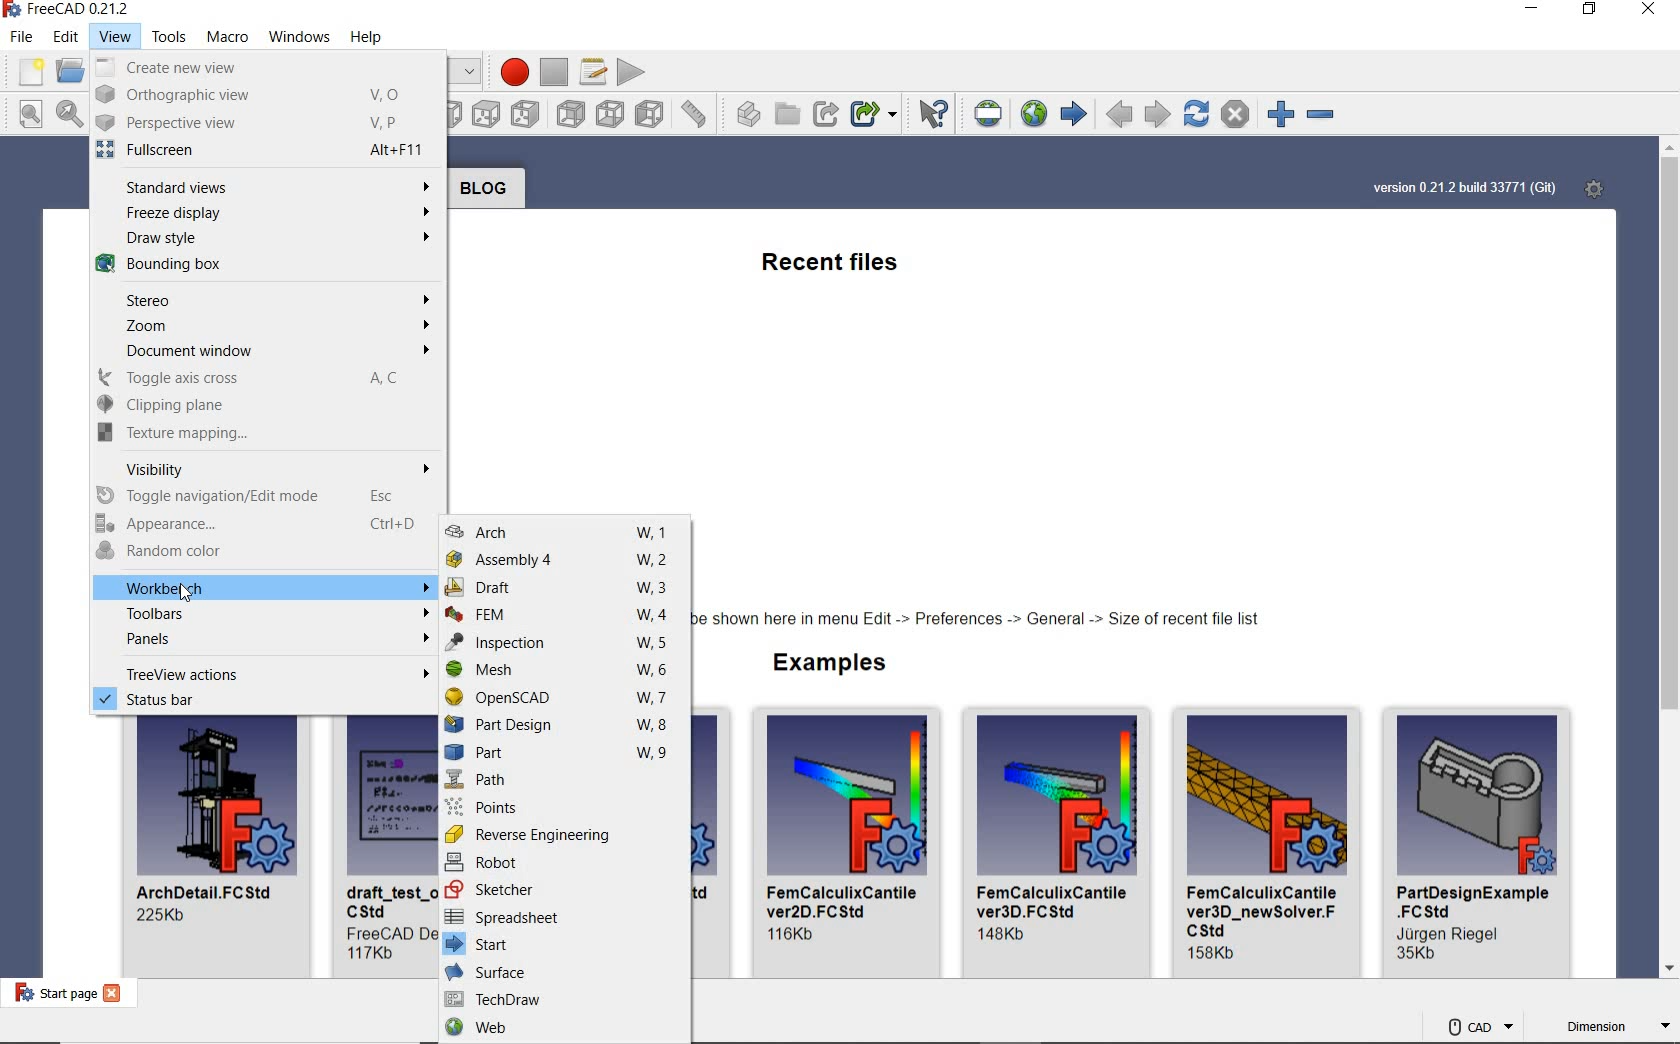 The image size is (1680, 1044). I want to click on sketcher, so click(565, 893).